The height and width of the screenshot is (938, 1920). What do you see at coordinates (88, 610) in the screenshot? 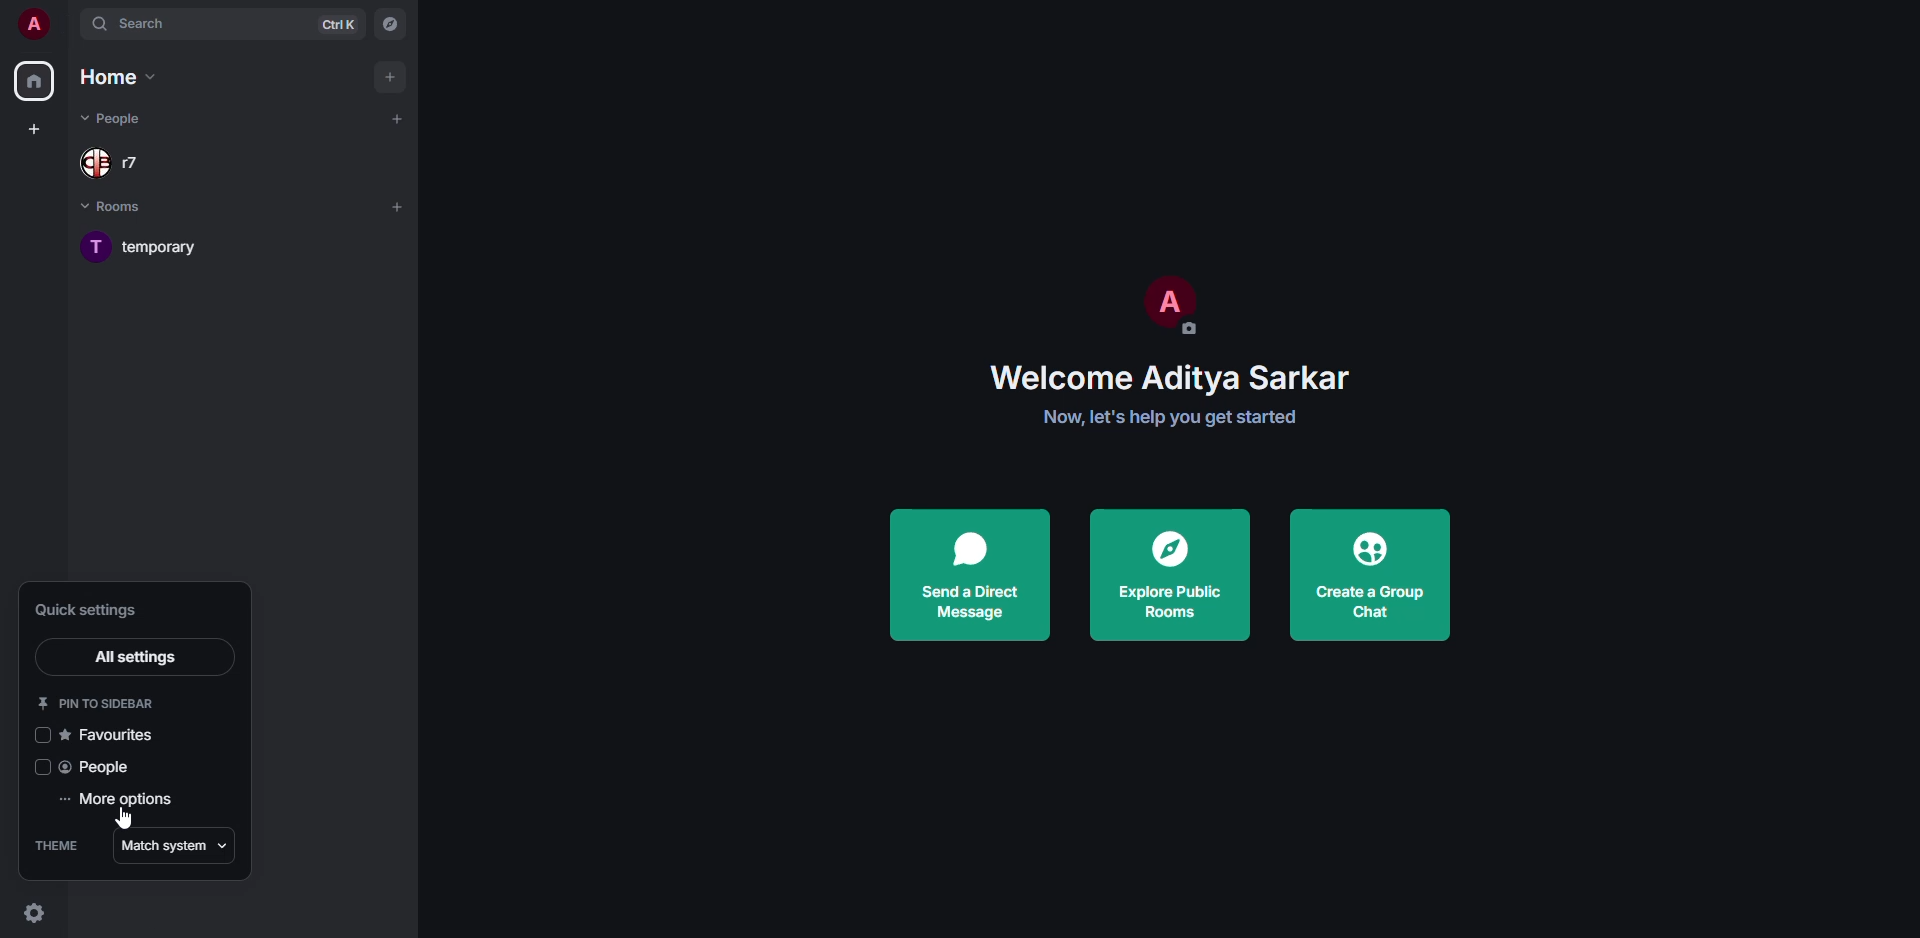
I see `quick settings` at bounding box center [88, 610].